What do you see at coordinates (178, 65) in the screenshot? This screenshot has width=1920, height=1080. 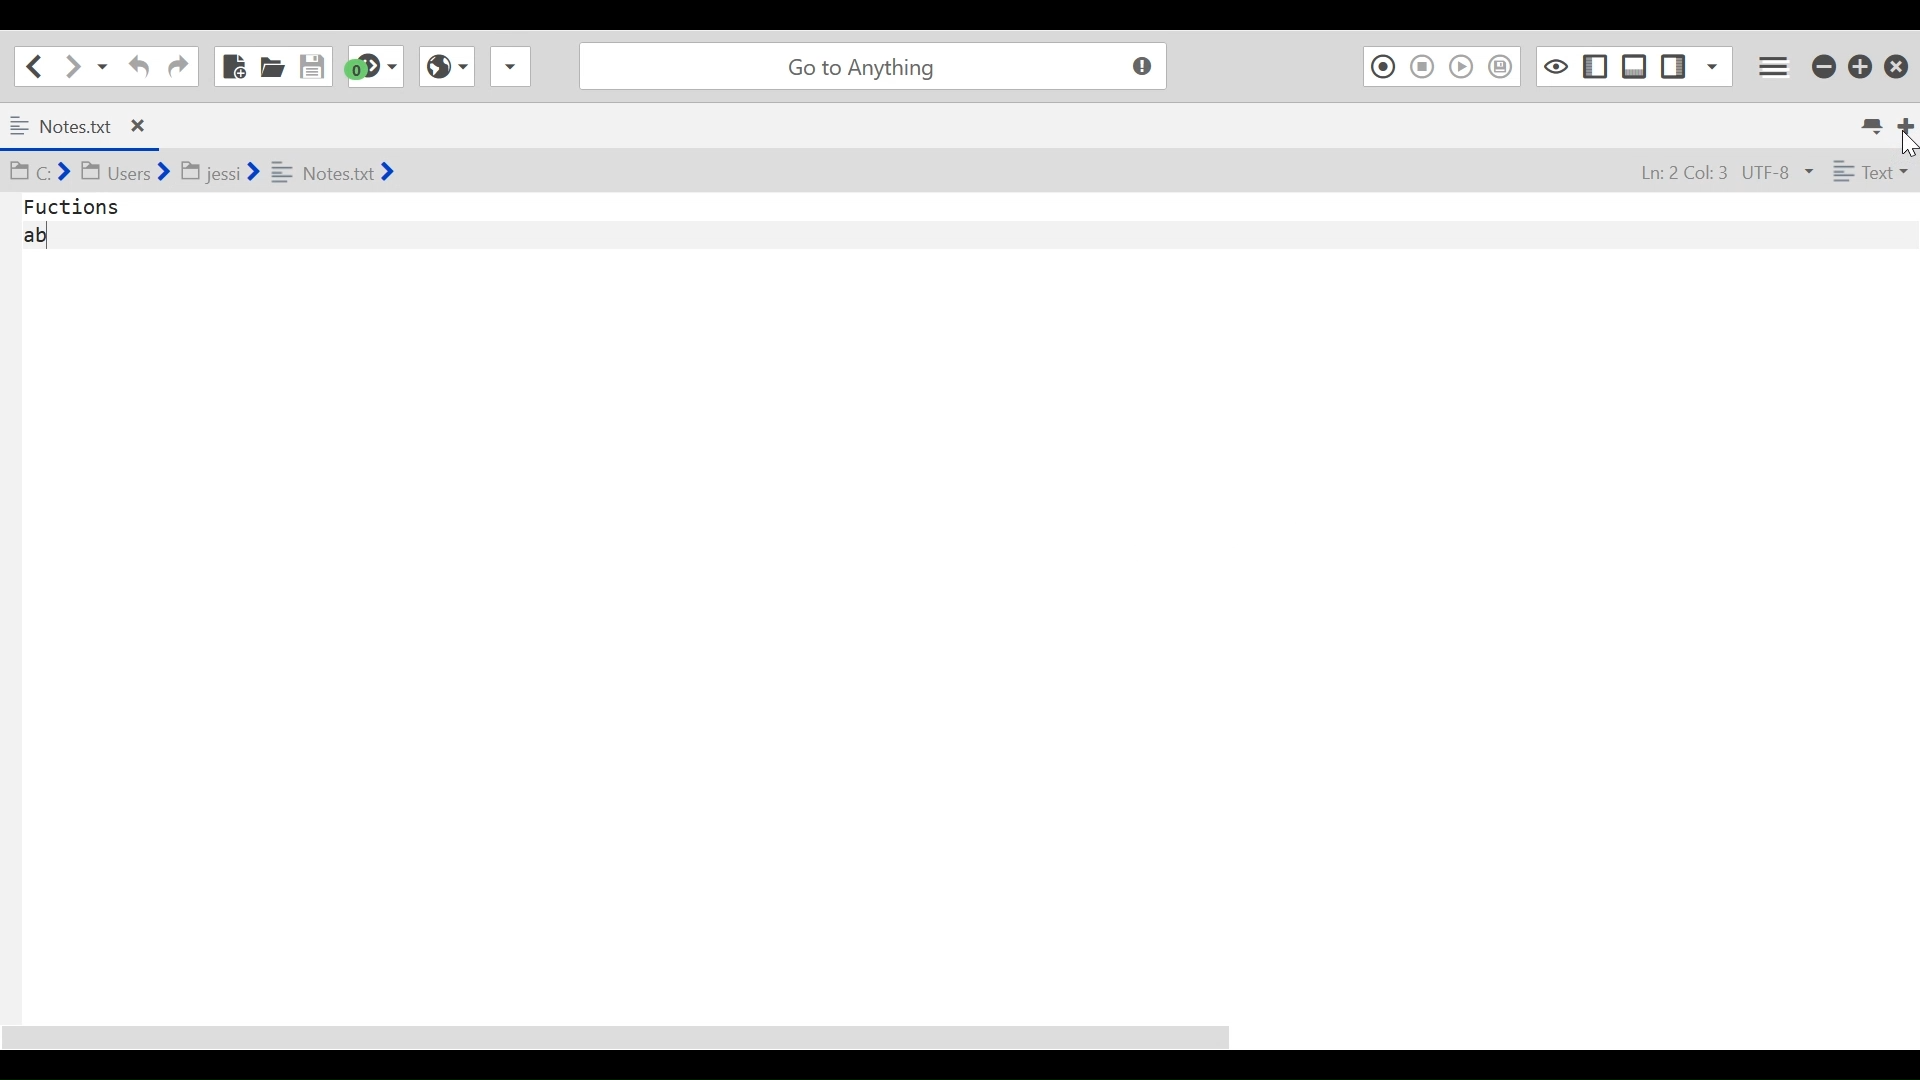 I see `Redo` at bounding box center [178, 65].